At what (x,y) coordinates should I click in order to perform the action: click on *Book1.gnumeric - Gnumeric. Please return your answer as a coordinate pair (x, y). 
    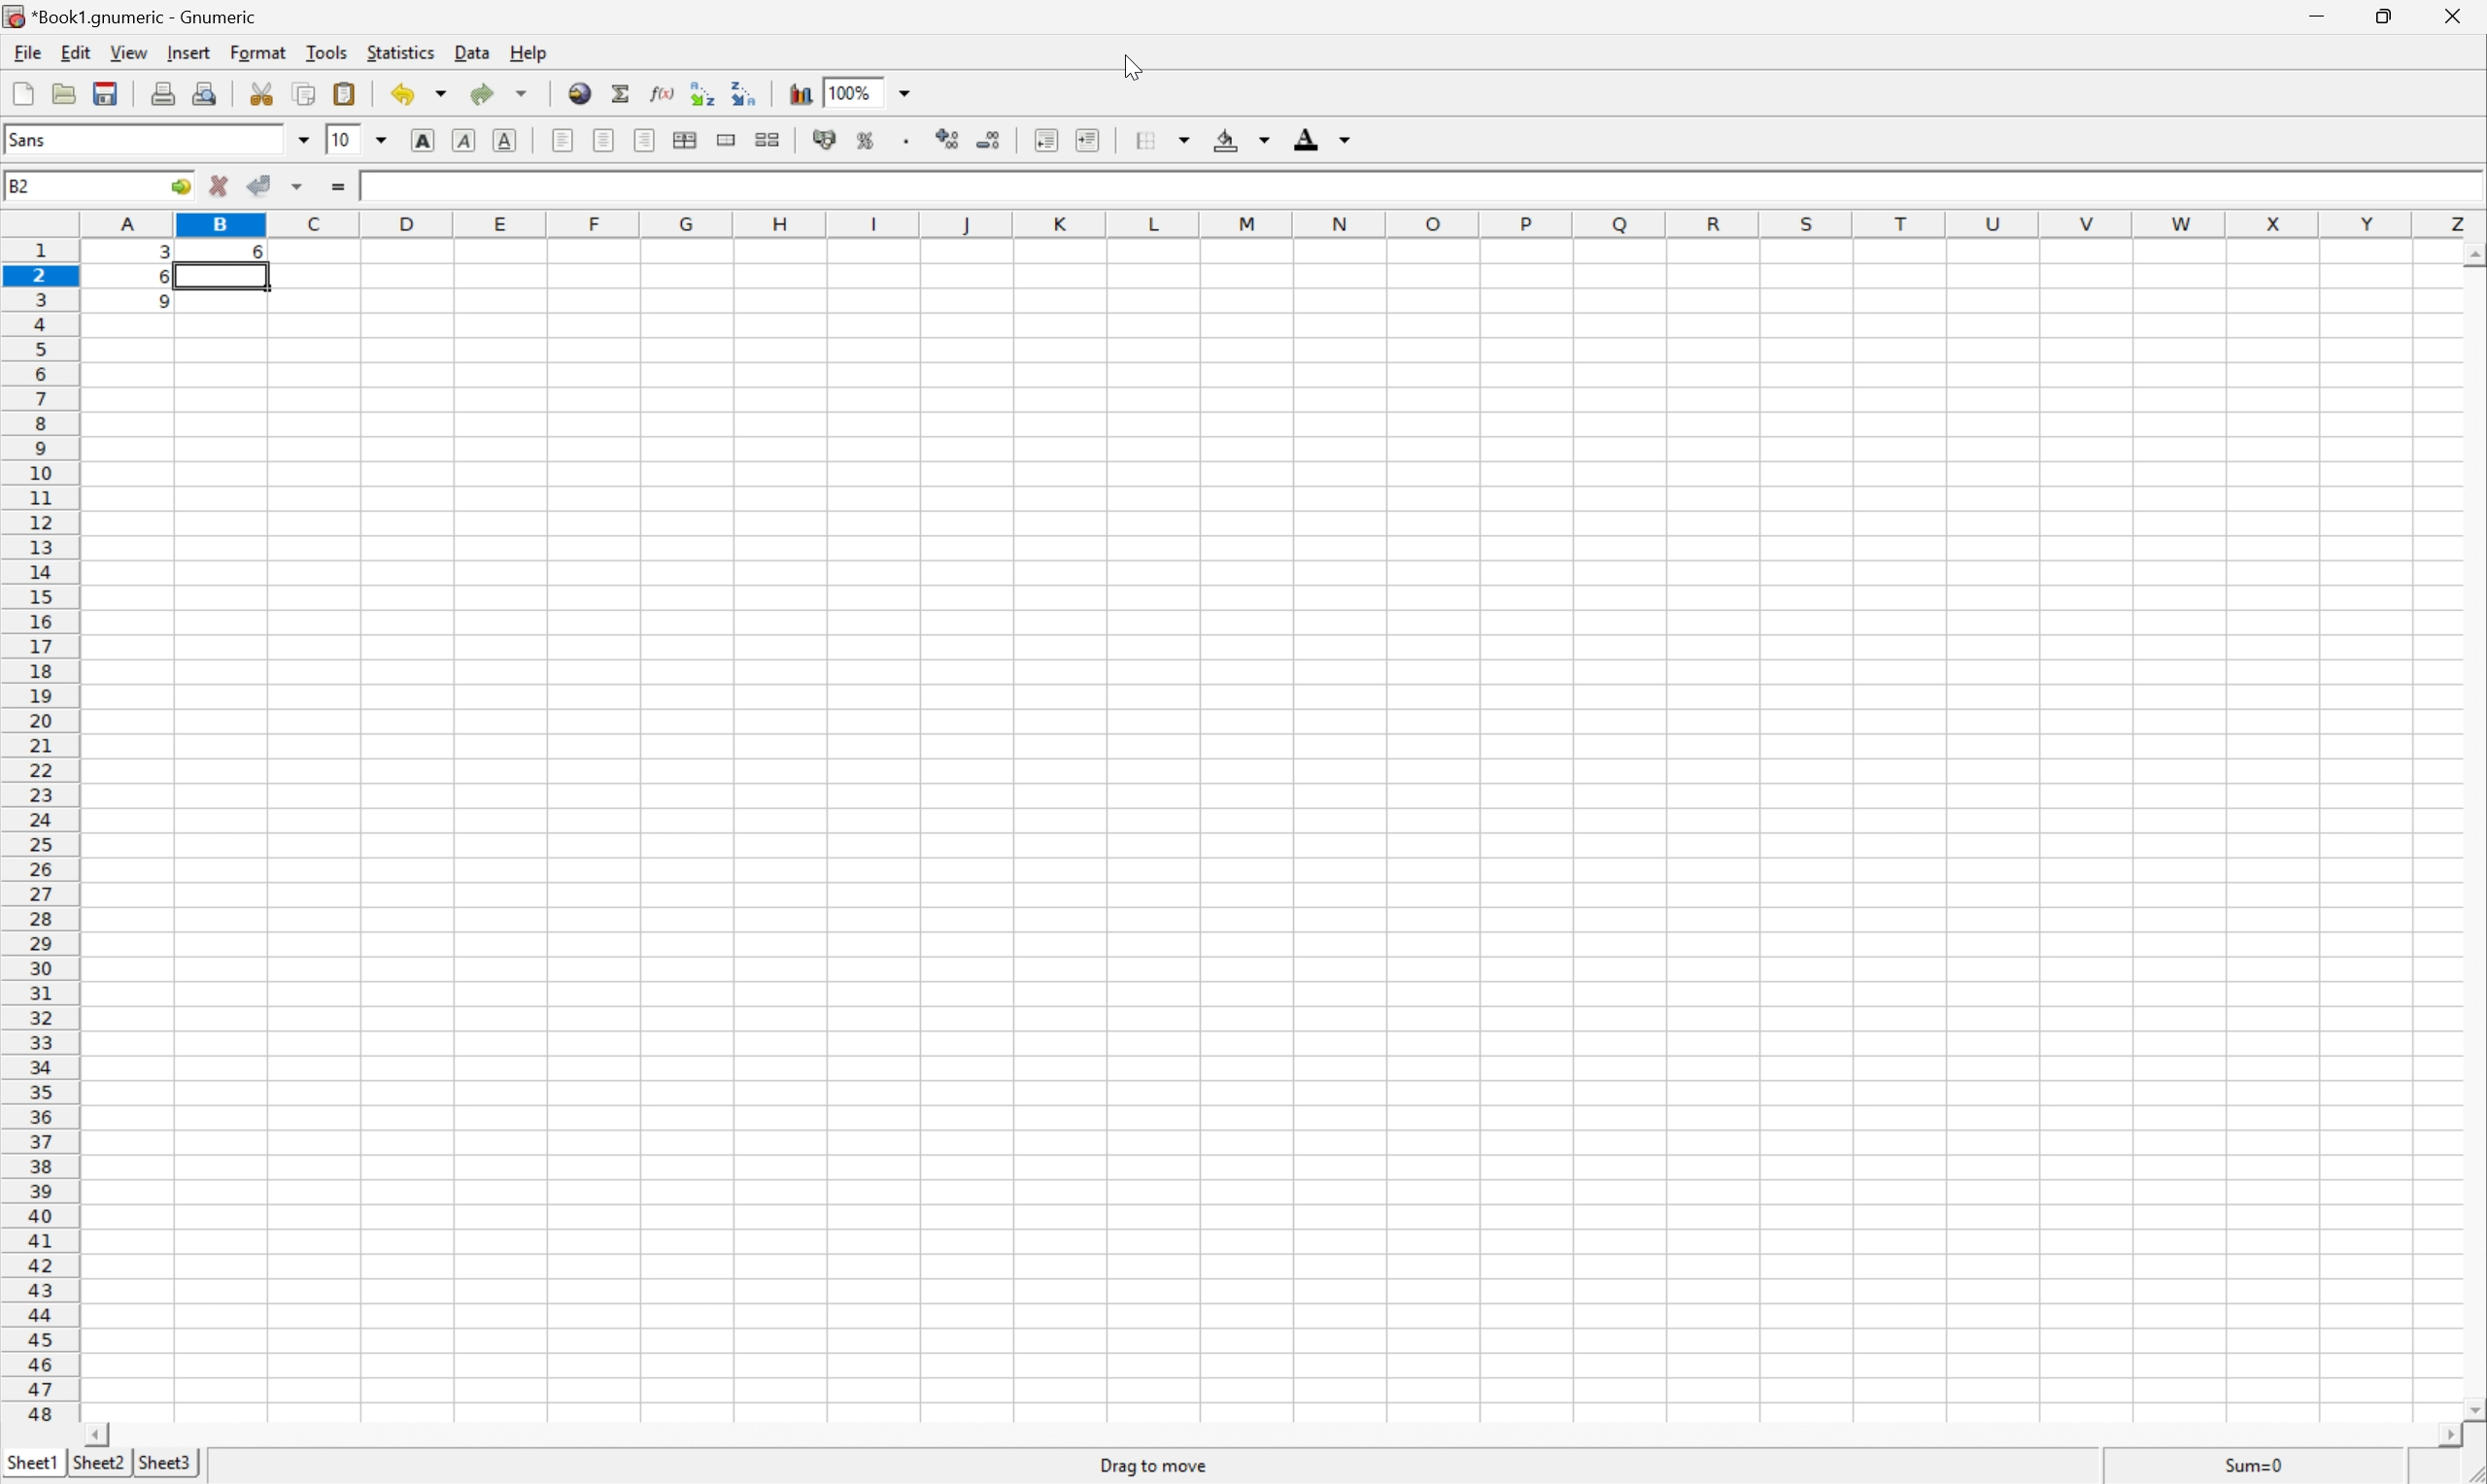
    Looking at the image, I should click on (135, 18).